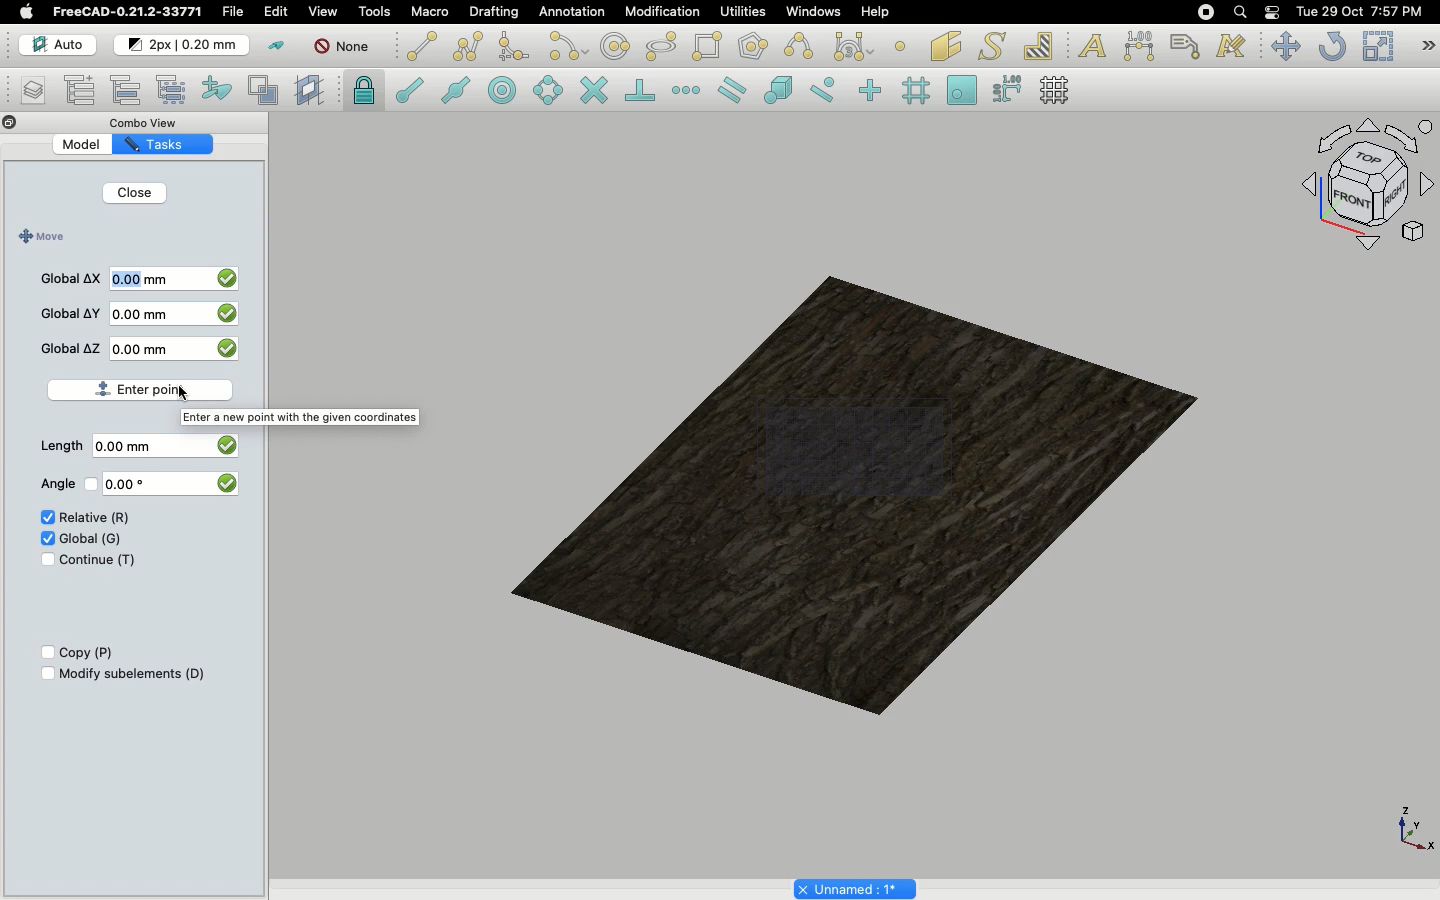 The height and width of the screenshot is (900, 1440). What do you see at coordinates (1056, 90) in the screenshot?
I see `Toggle grid` at bounding box center [1056, 90].